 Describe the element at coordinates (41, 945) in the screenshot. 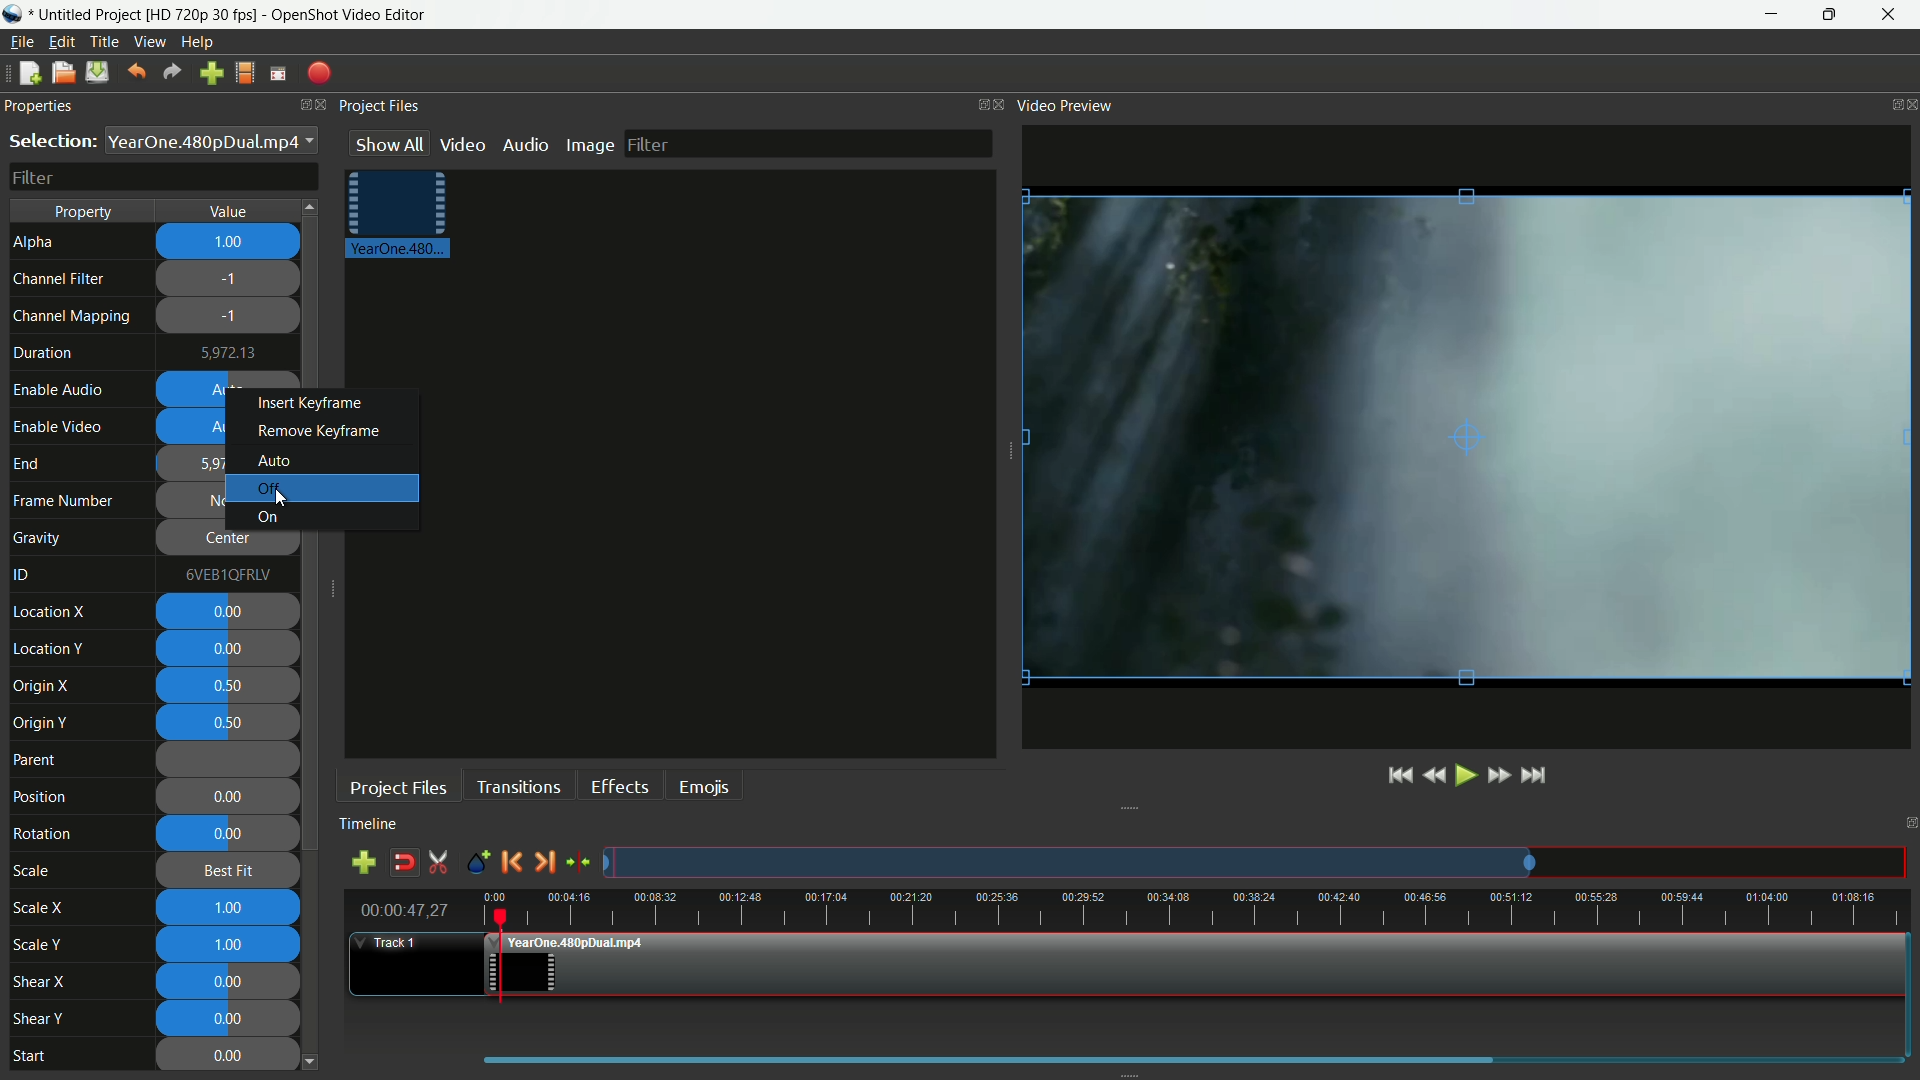

I see `scale y` at that location.